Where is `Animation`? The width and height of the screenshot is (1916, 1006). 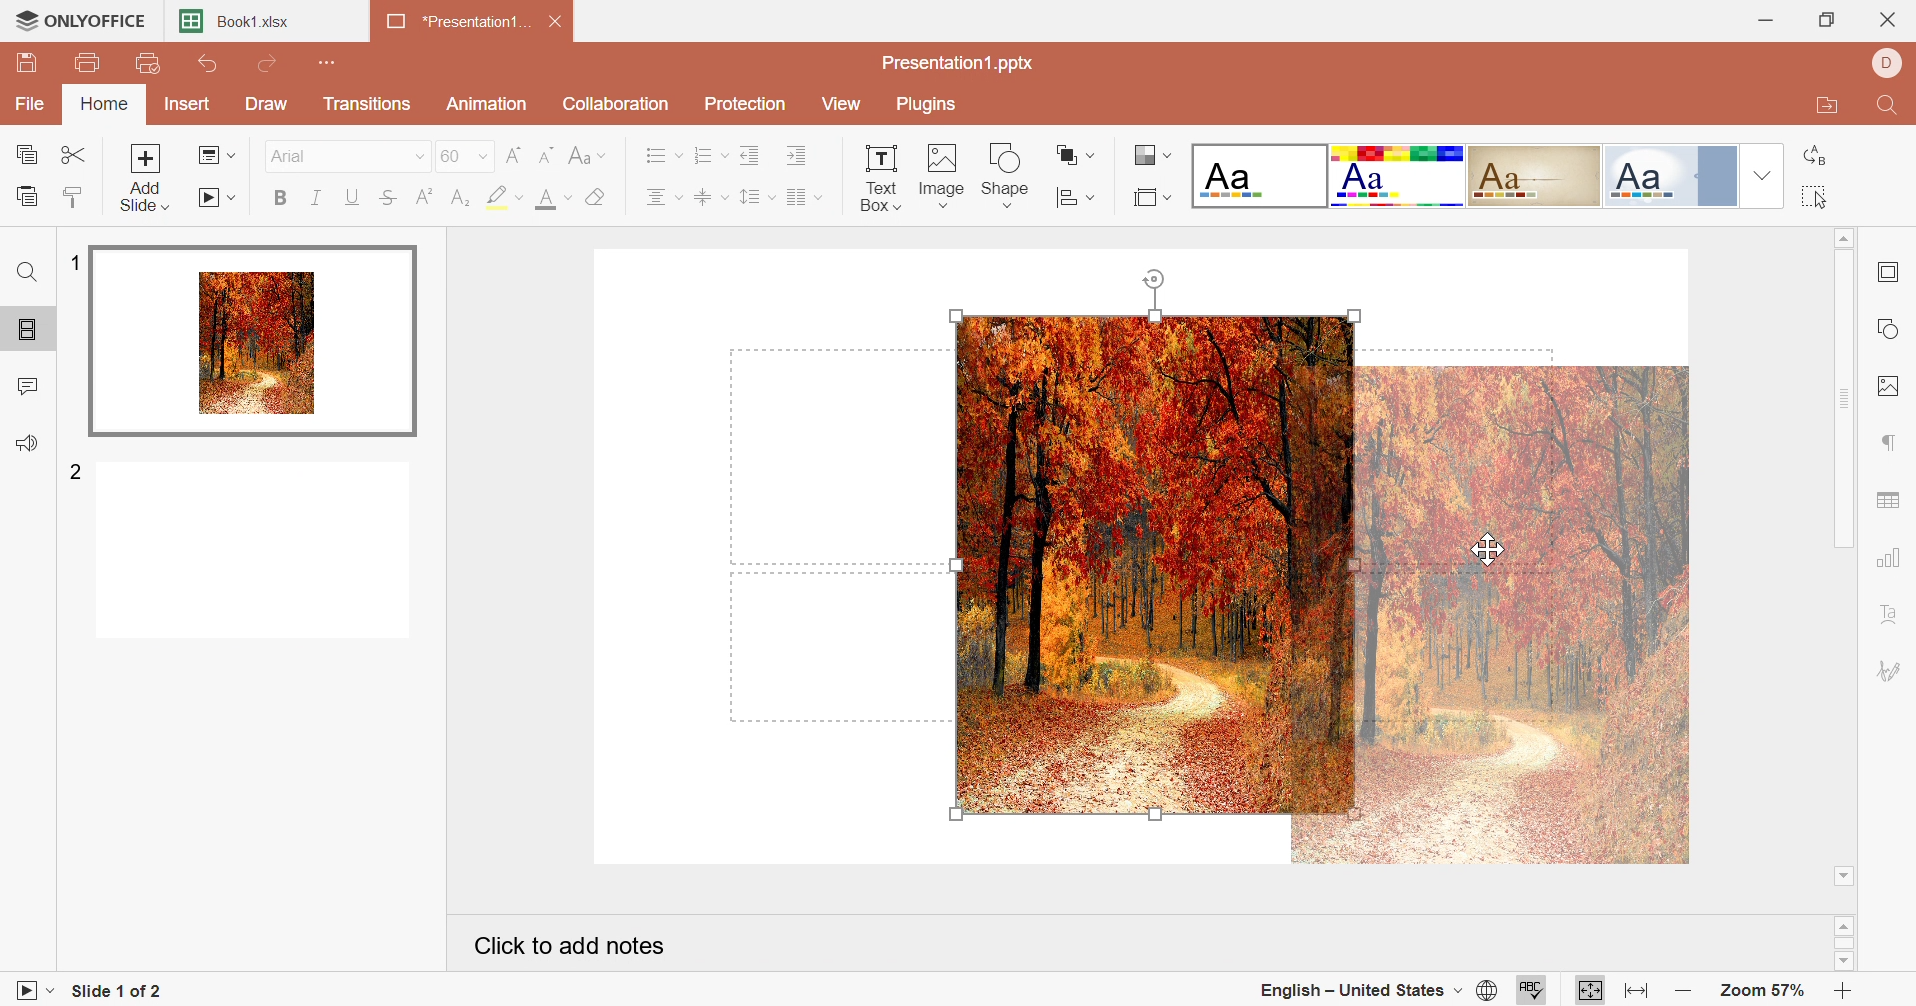
Animation is located at coordinates (490, 104).